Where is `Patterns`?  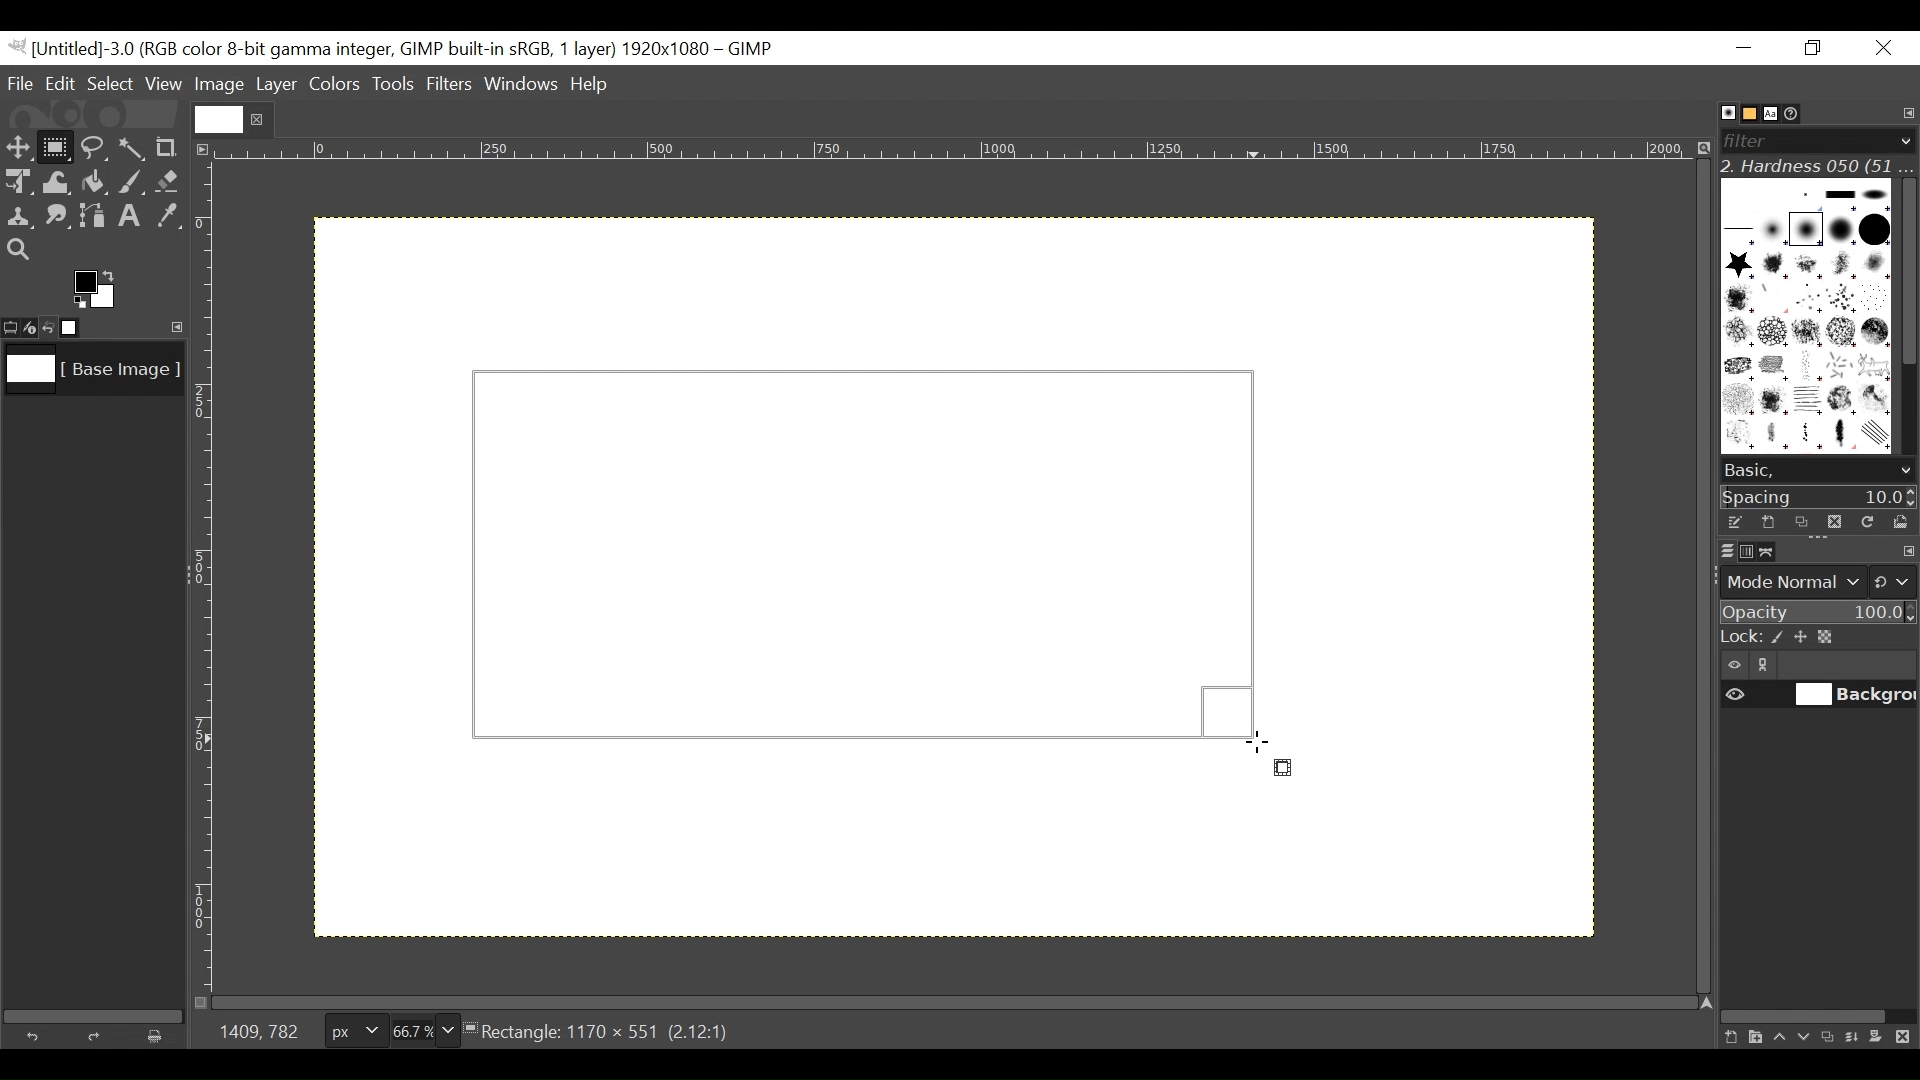
Patterns is located at coordinates (1806, 320).